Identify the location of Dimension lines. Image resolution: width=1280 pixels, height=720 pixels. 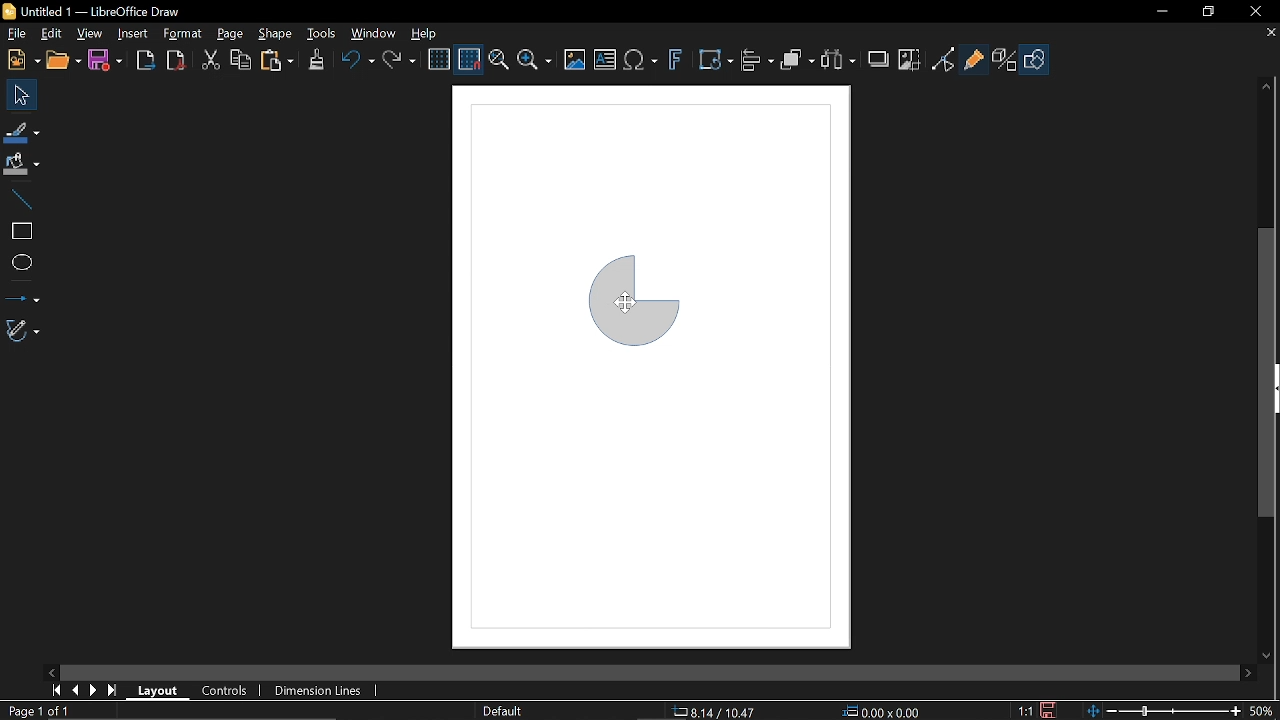
(326, 689).